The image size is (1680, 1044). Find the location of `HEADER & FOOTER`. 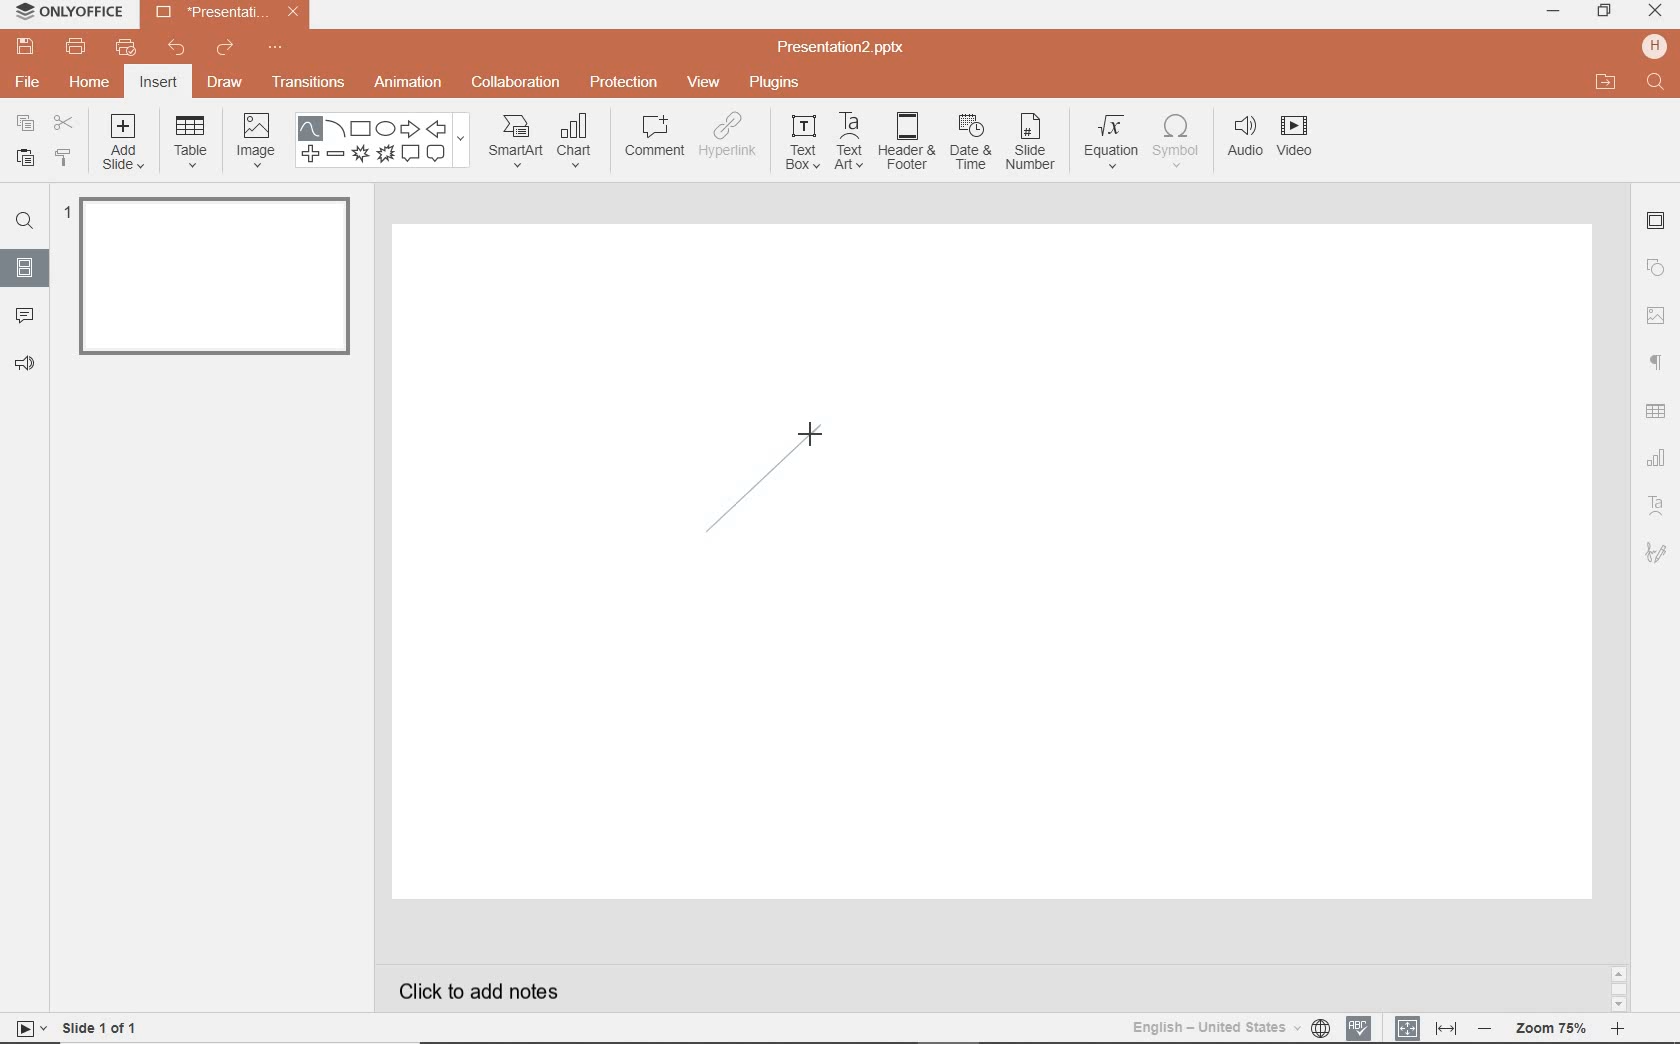

HEADER & FOOTER is located at coordinates (905, 142).